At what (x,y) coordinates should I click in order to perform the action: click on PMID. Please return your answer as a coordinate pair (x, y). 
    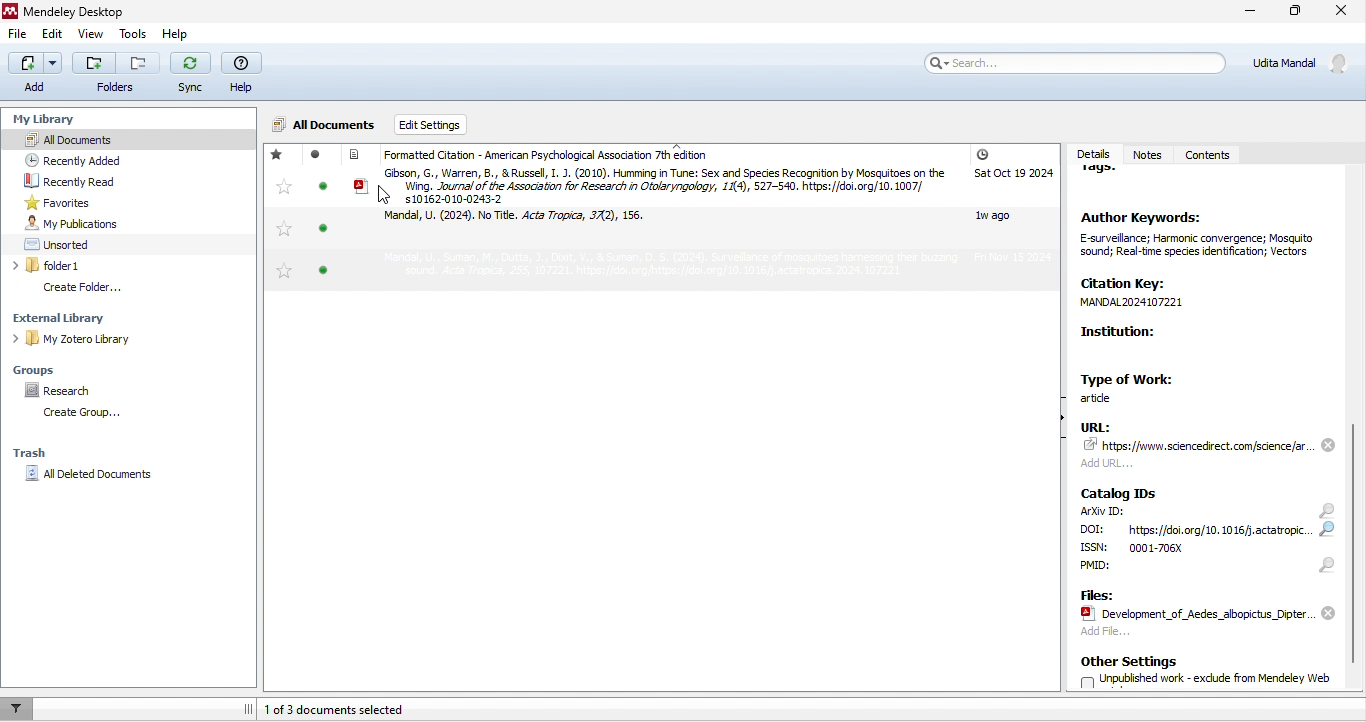
    Looking at the image, I should click on (1125, 571).